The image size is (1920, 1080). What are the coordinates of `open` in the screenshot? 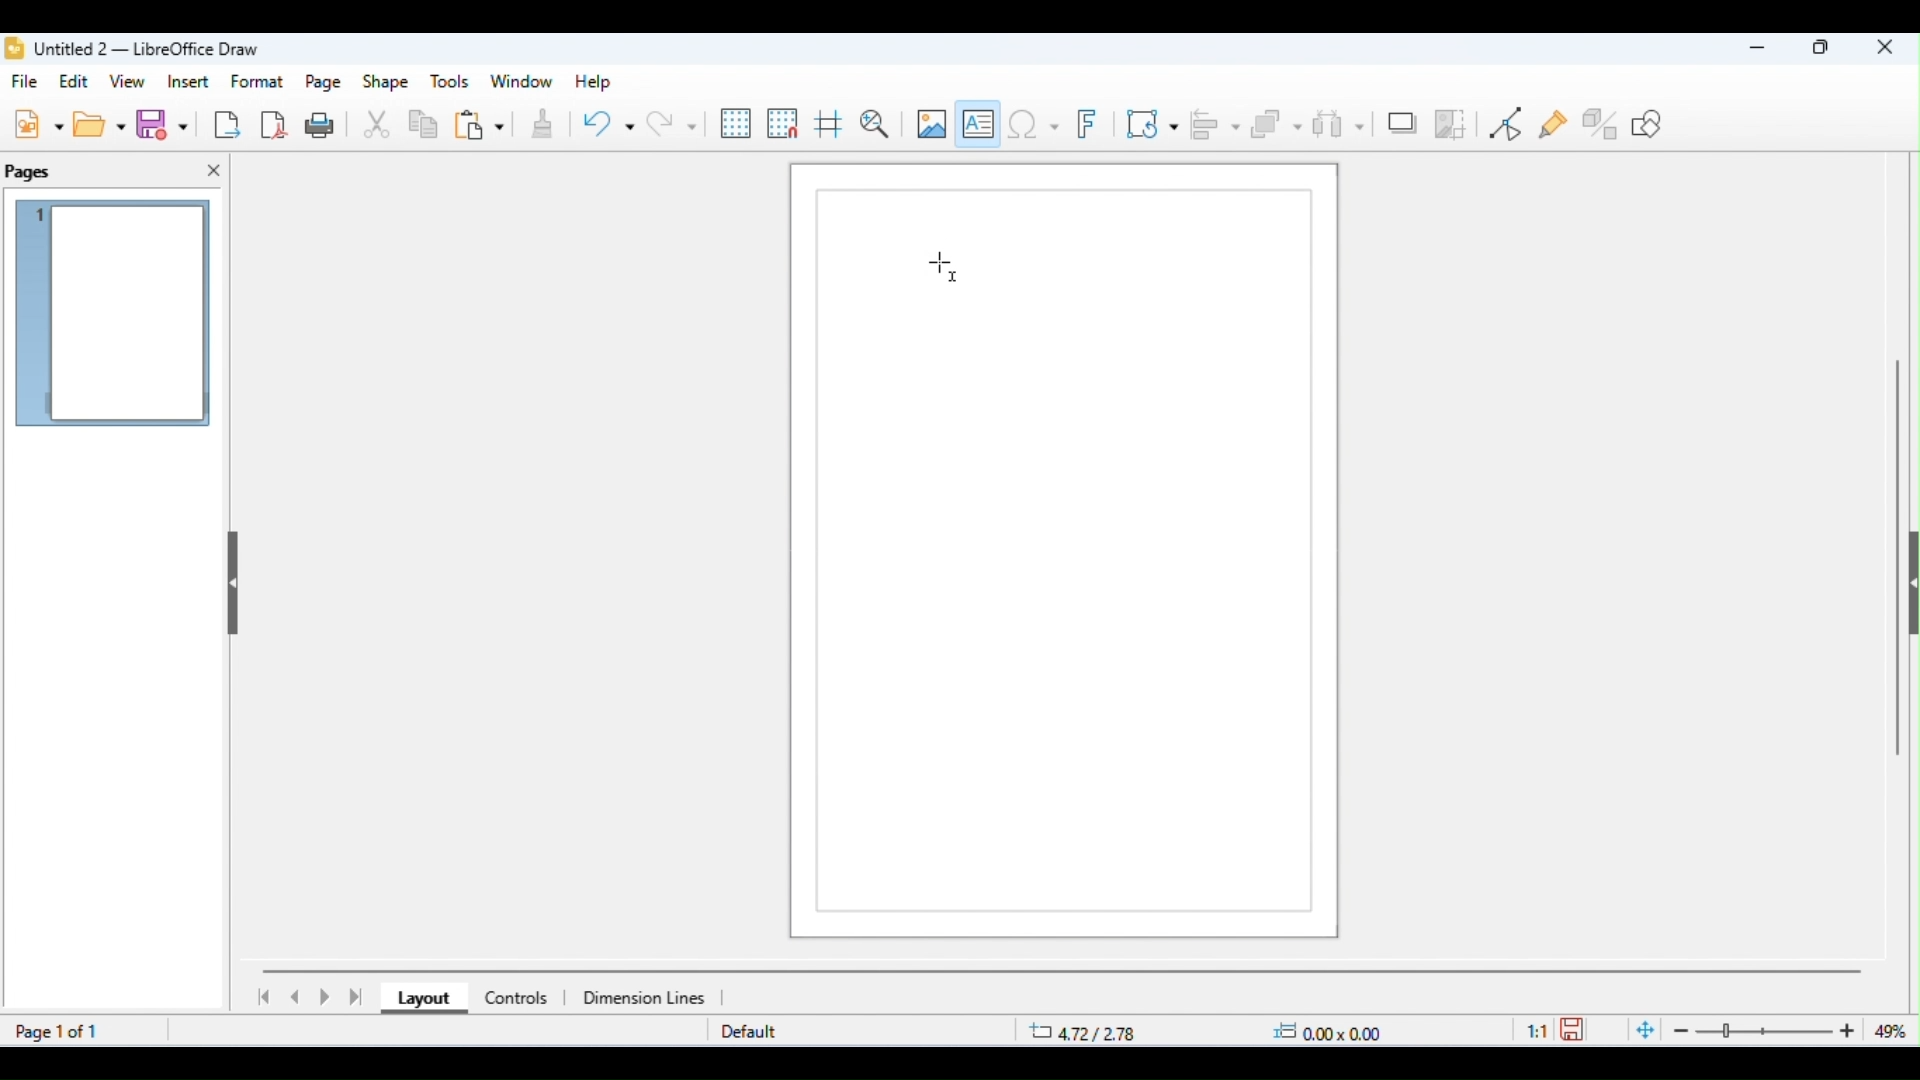 It's located at (102, 124).